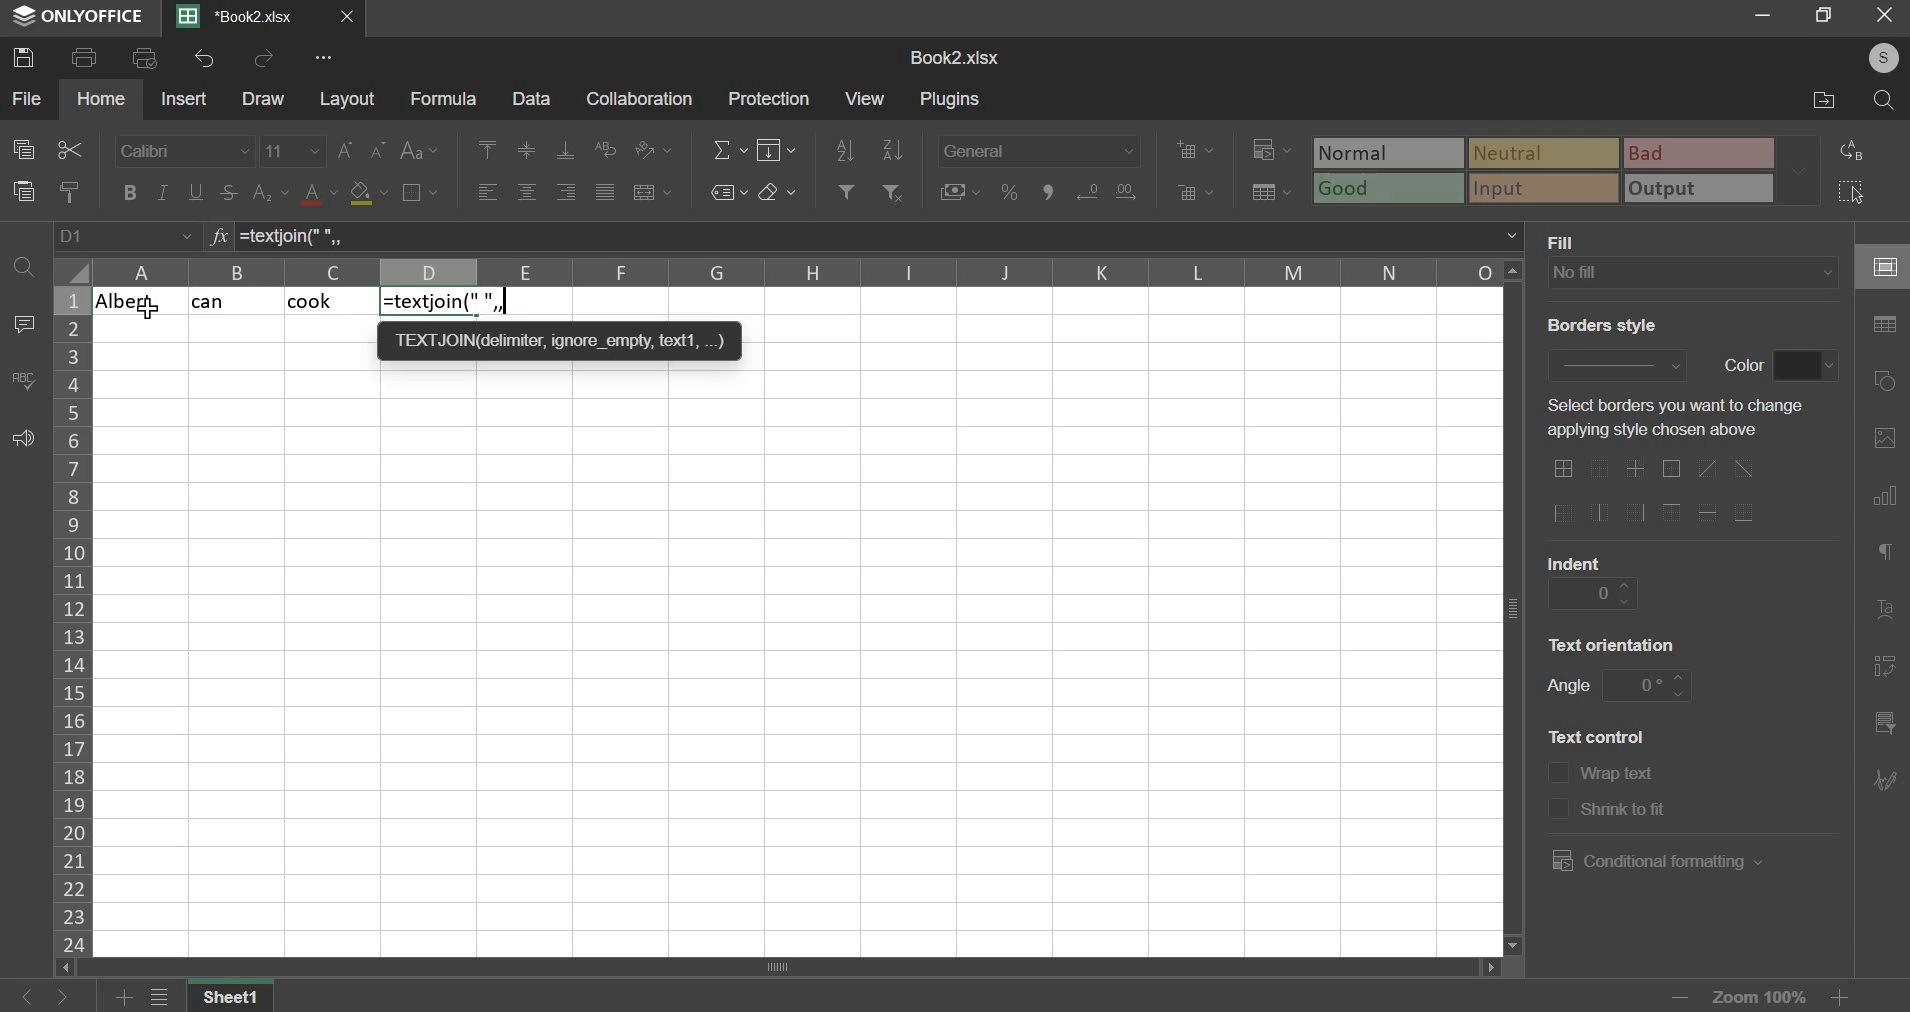 Image resolution: width=1910 pixels, height=1012 pixels. Describe the element at coordinates (183, 151) in the screenshot. I see `font` at that location.